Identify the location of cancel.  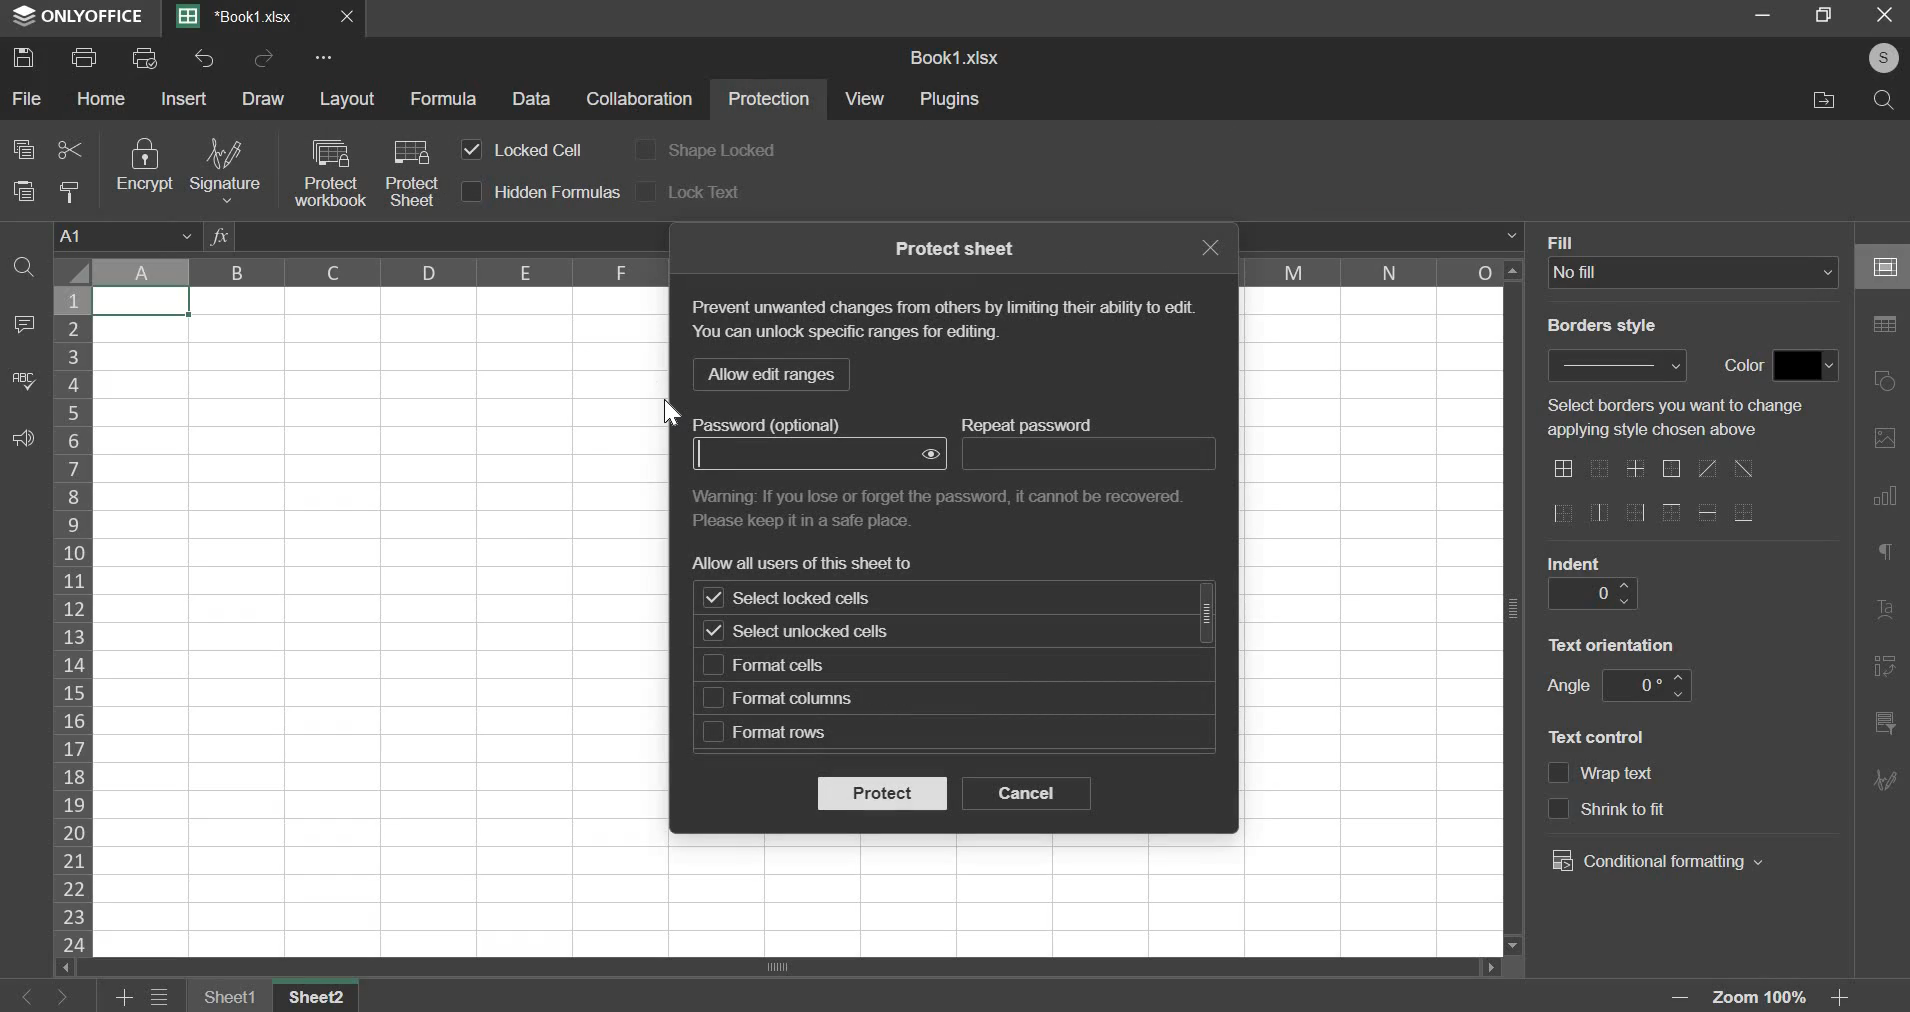
(1027, 793).